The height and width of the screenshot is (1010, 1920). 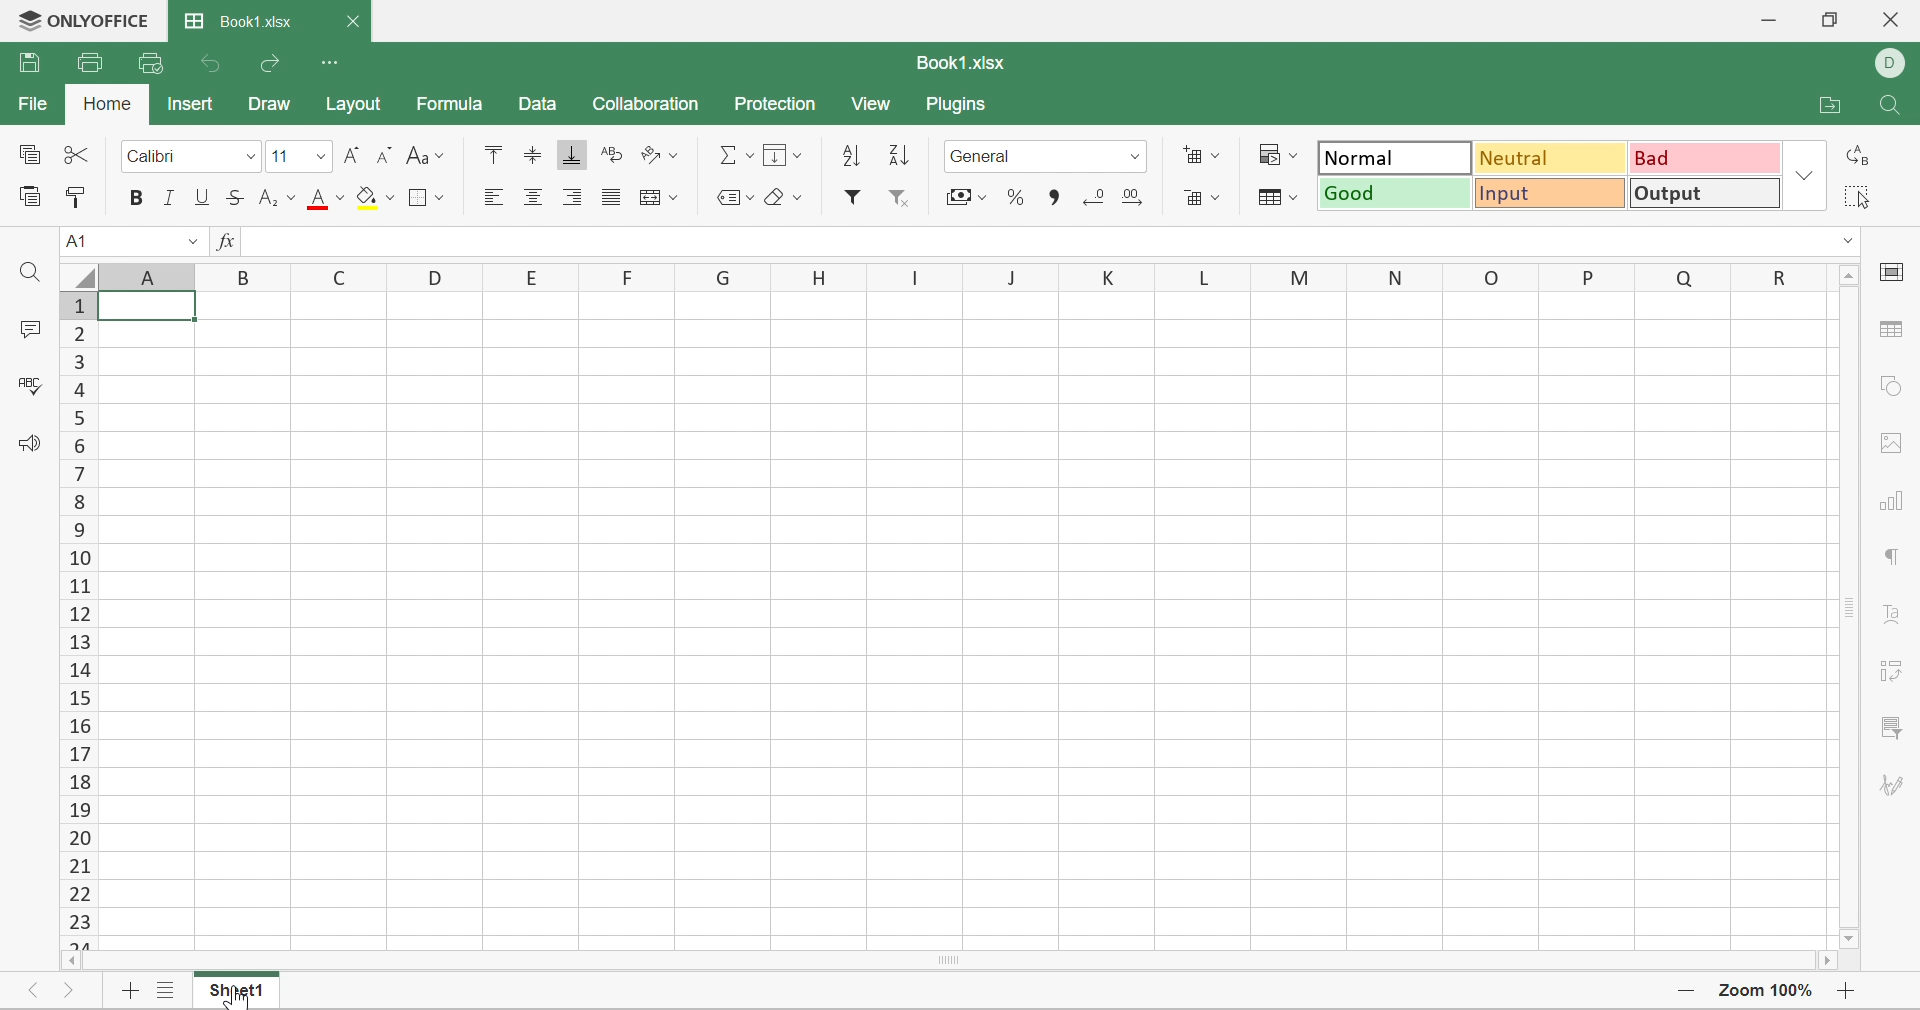 I want to click on Plugins, so click(x=959, y=105).